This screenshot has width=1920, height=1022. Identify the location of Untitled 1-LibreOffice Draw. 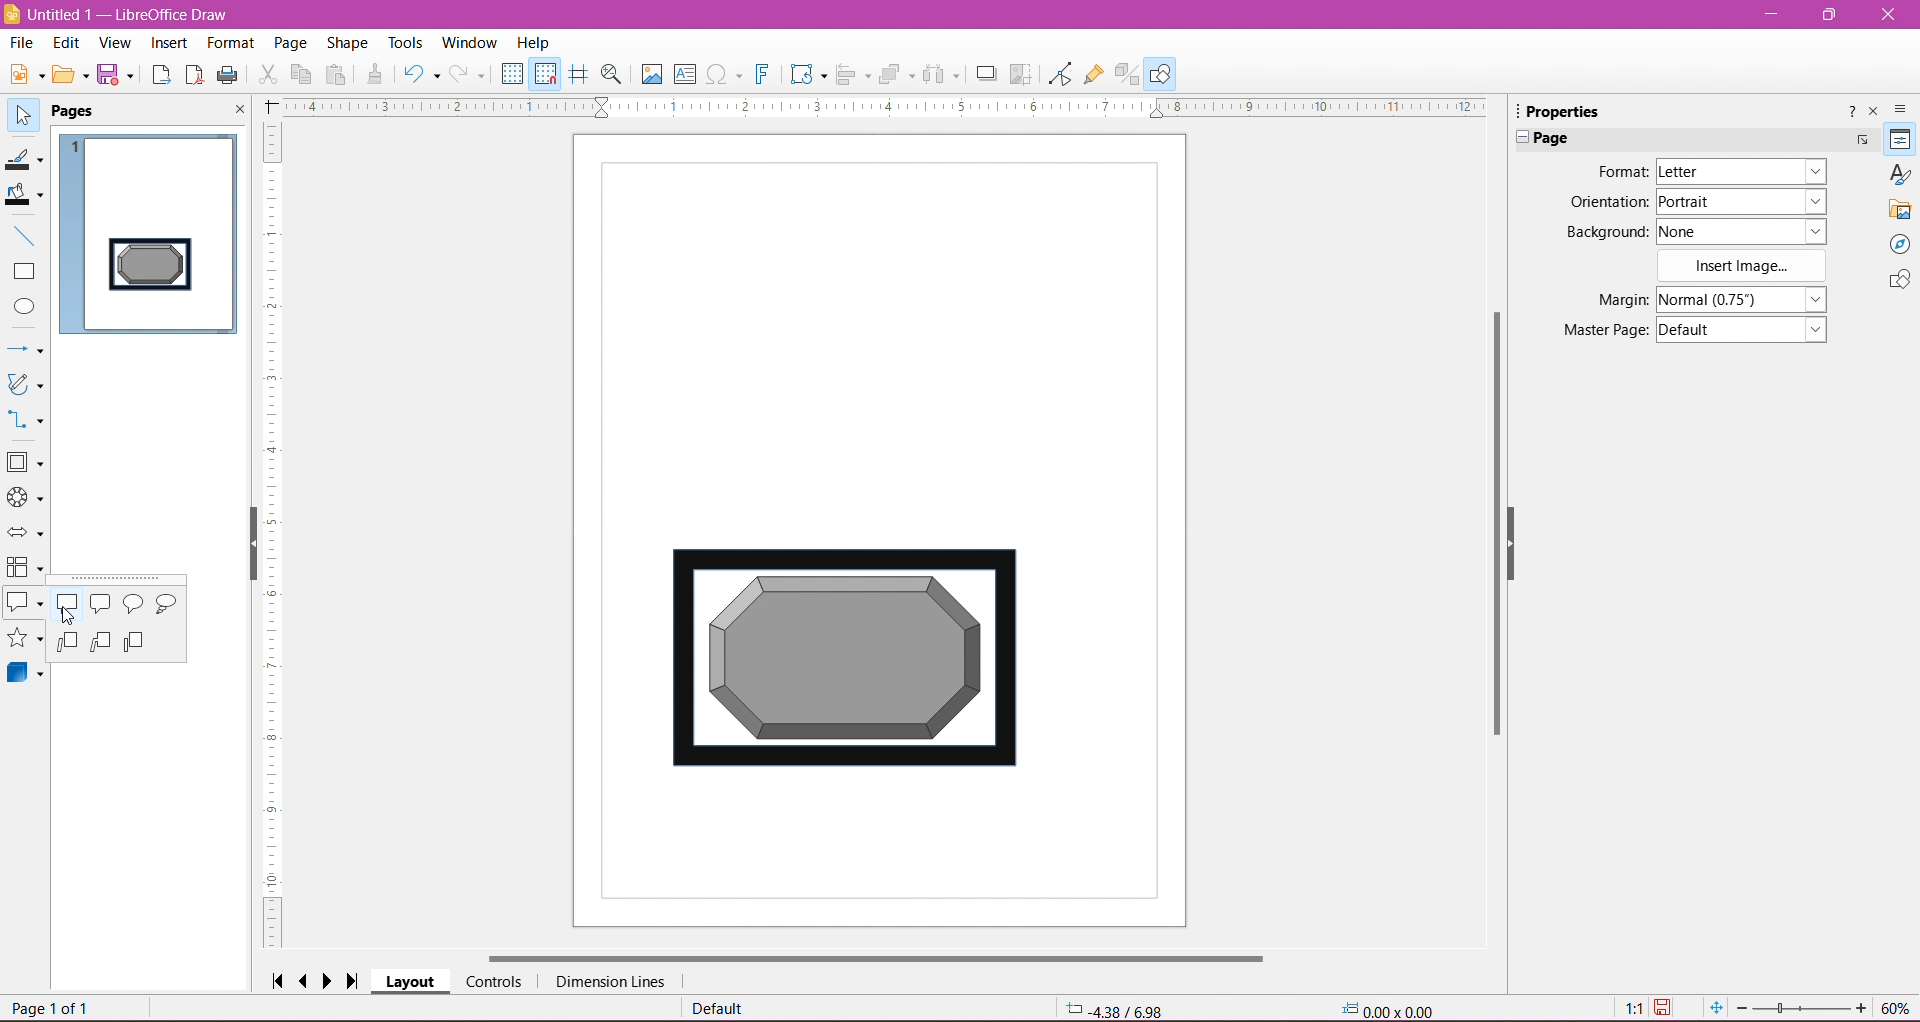
(137, 13).